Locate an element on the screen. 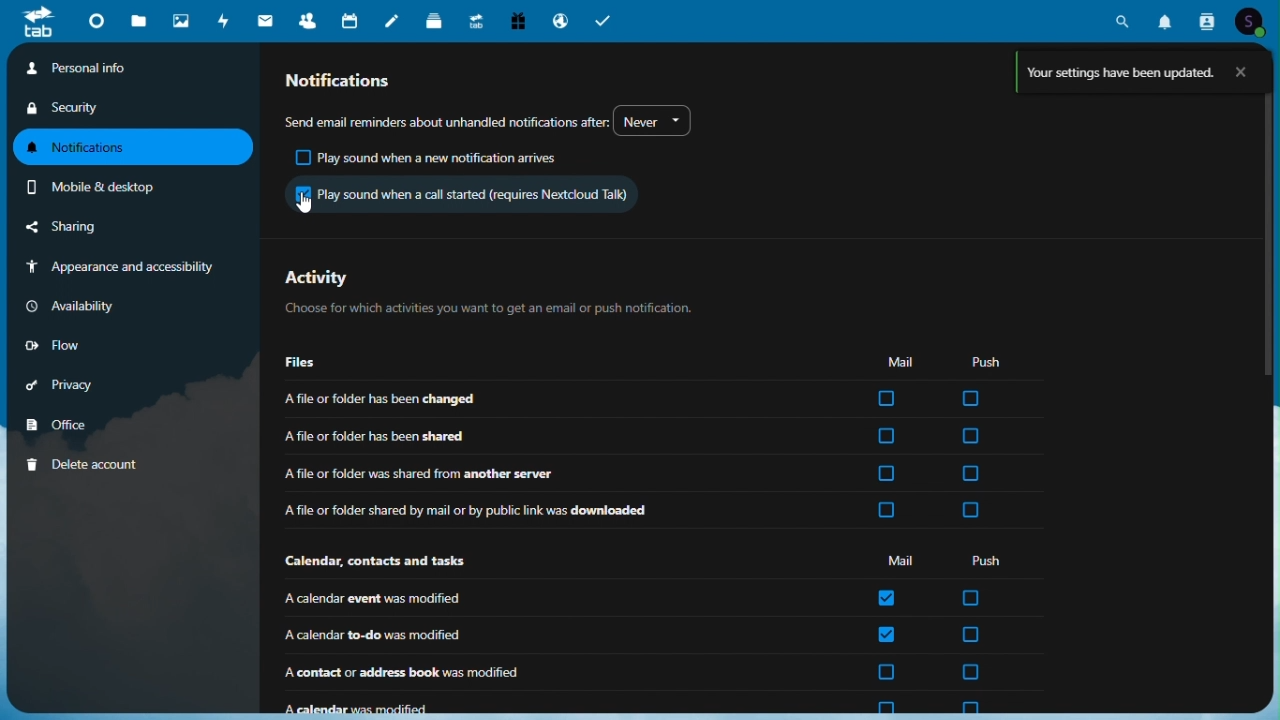  security is located at coordinates (69, 109).